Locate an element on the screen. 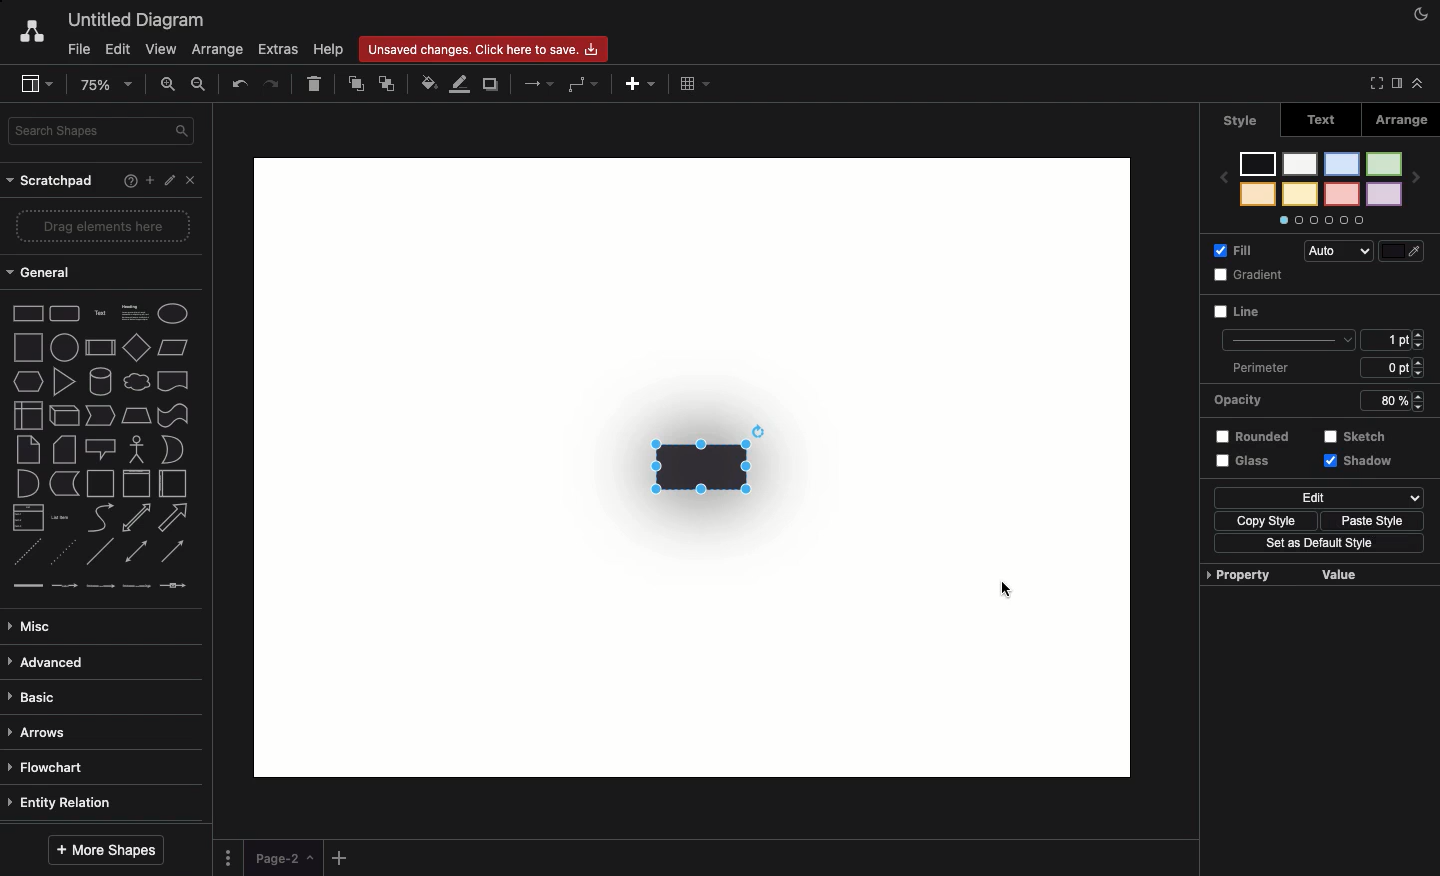 The image size is (1440, 876). callout is located at coordinates (102, 448).